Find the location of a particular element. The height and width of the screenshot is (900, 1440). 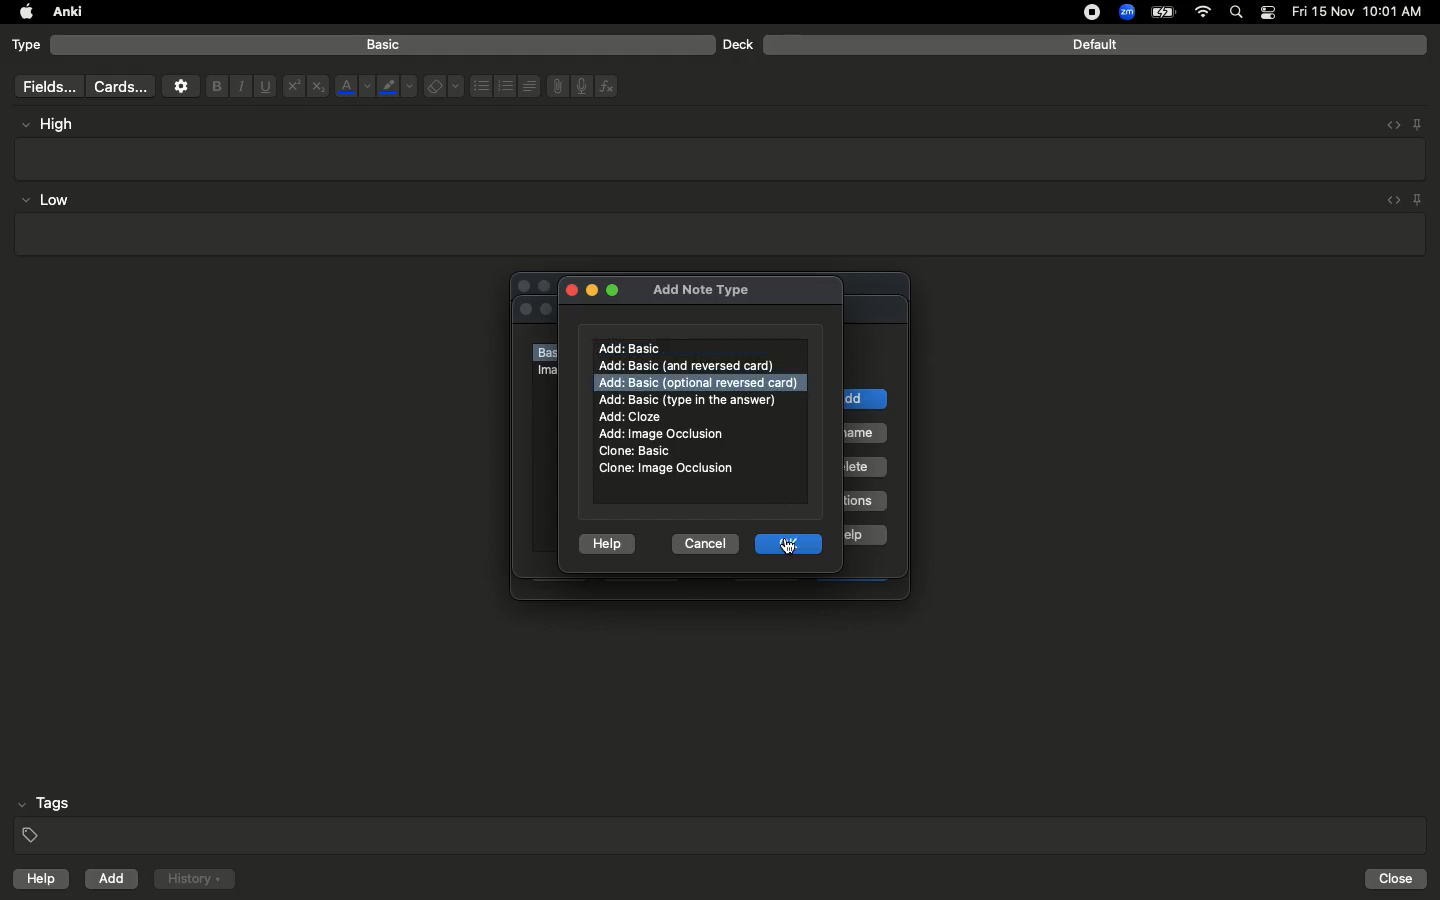

Settings is located at coordinates (181, 86).